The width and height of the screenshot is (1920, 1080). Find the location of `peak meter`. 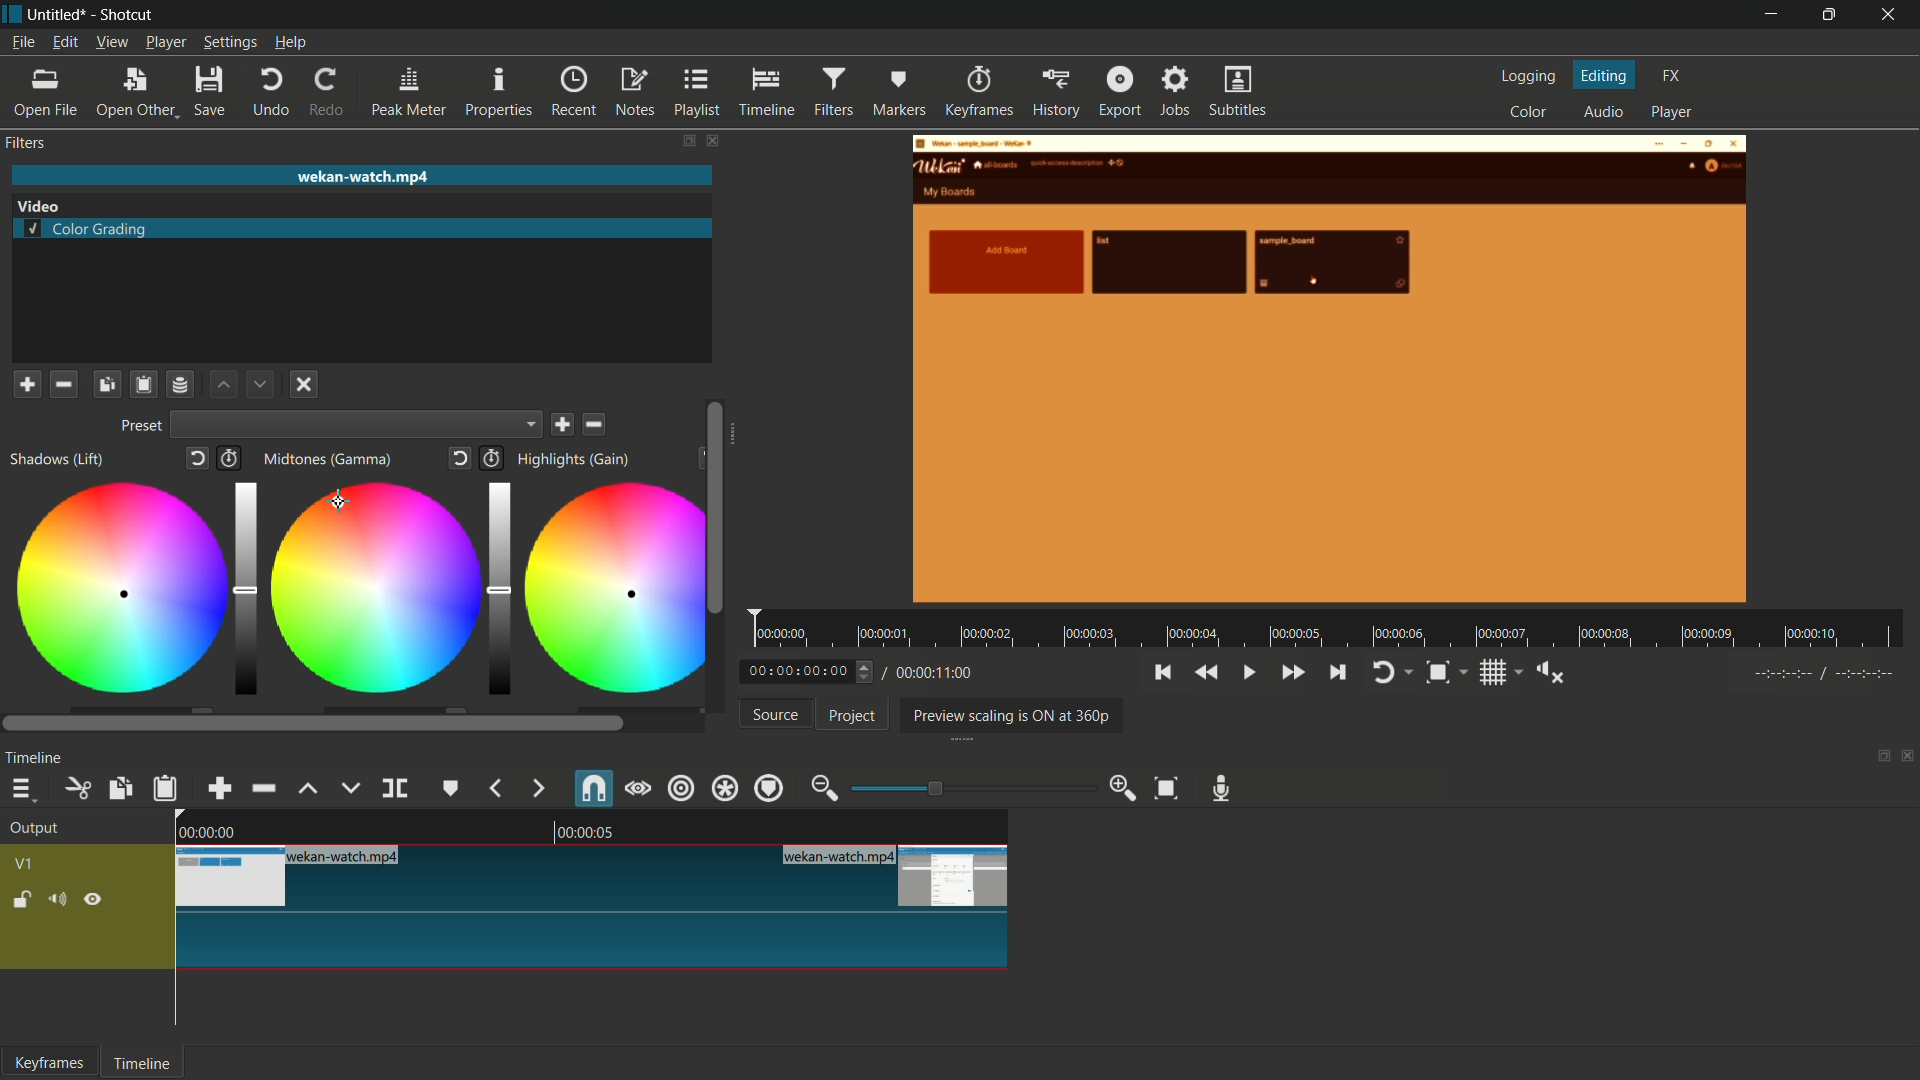

peak meter is located at coordinates (411, 92).